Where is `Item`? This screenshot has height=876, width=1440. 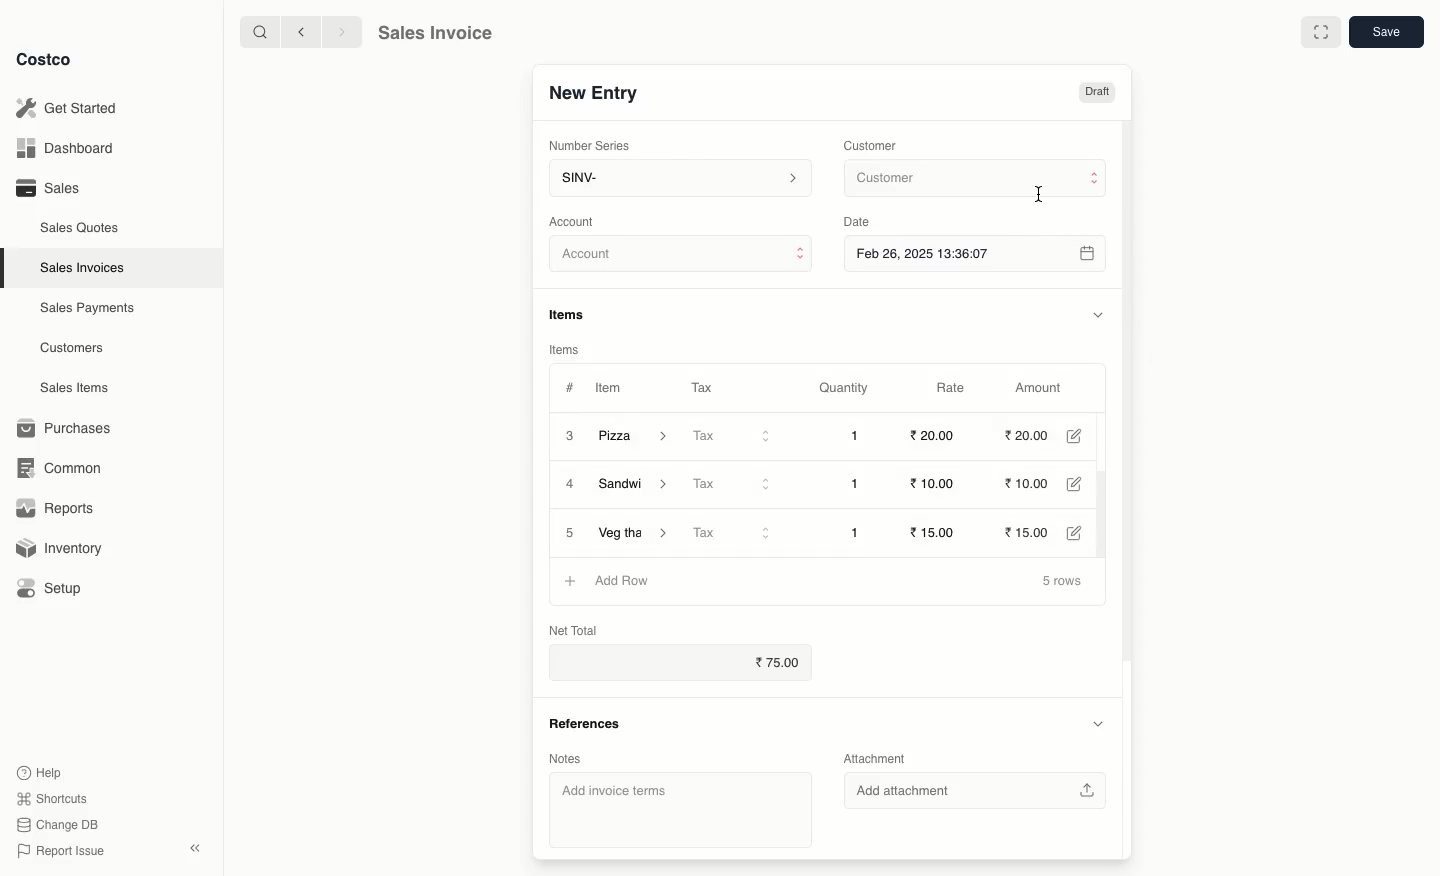 Item is located at coordinates (611, 390).